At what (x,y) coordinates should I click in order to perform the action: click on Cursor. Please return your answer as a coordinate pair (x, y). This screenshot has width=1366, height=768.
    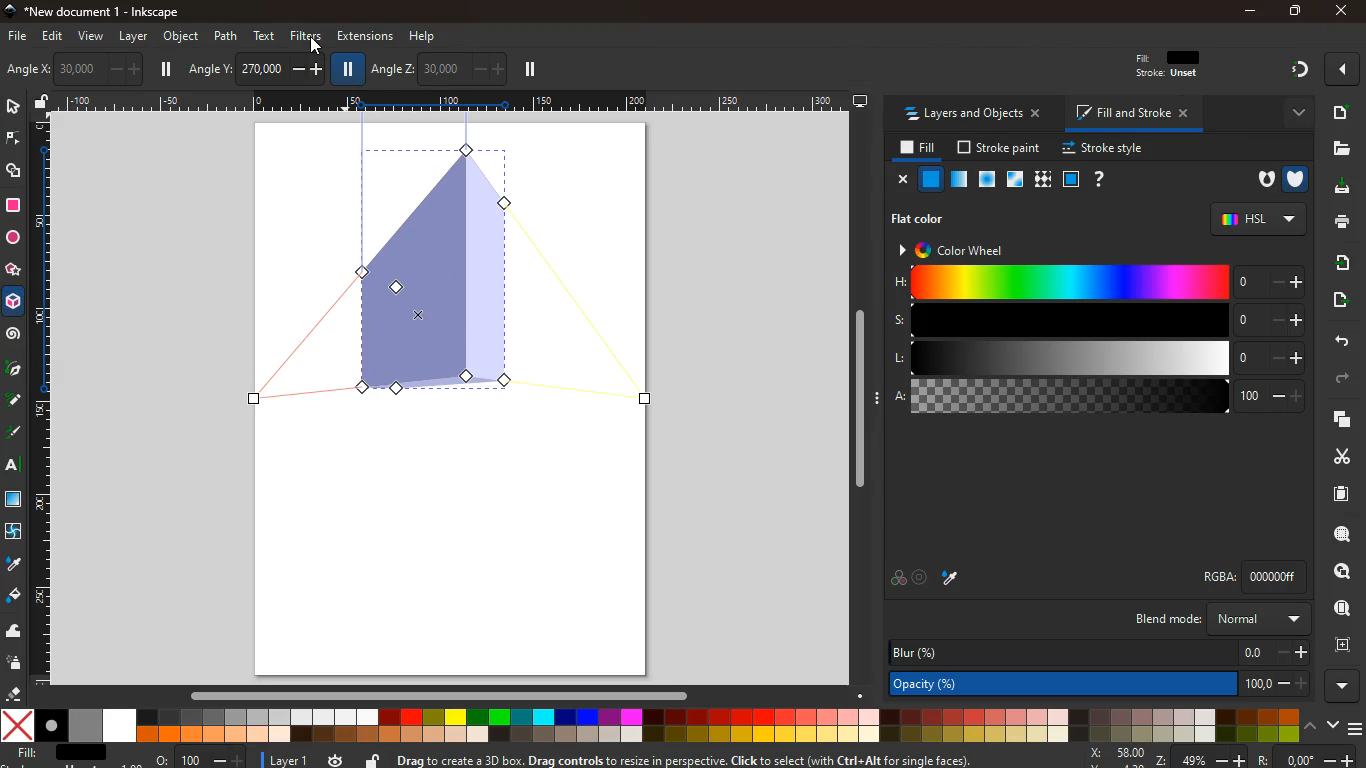
    Looking at the image, I should click on (317, 44).